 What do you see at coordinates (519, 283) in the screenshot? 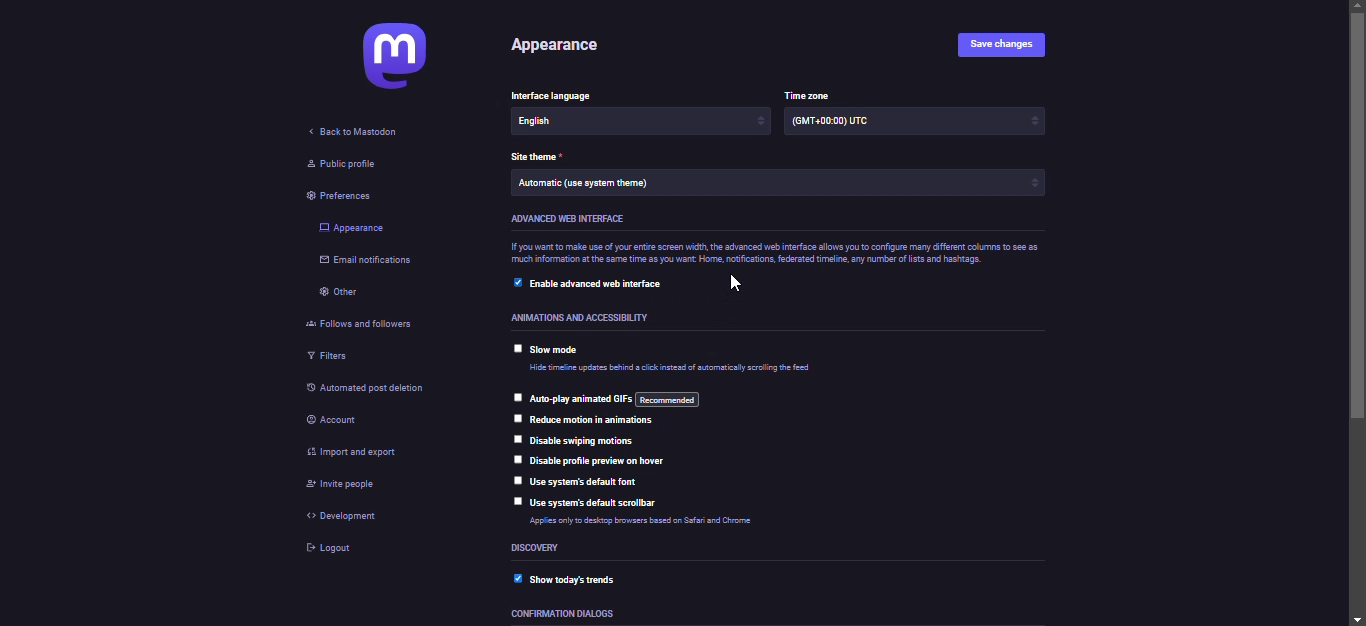
I see `click to select` at bounding box center [519, 283].